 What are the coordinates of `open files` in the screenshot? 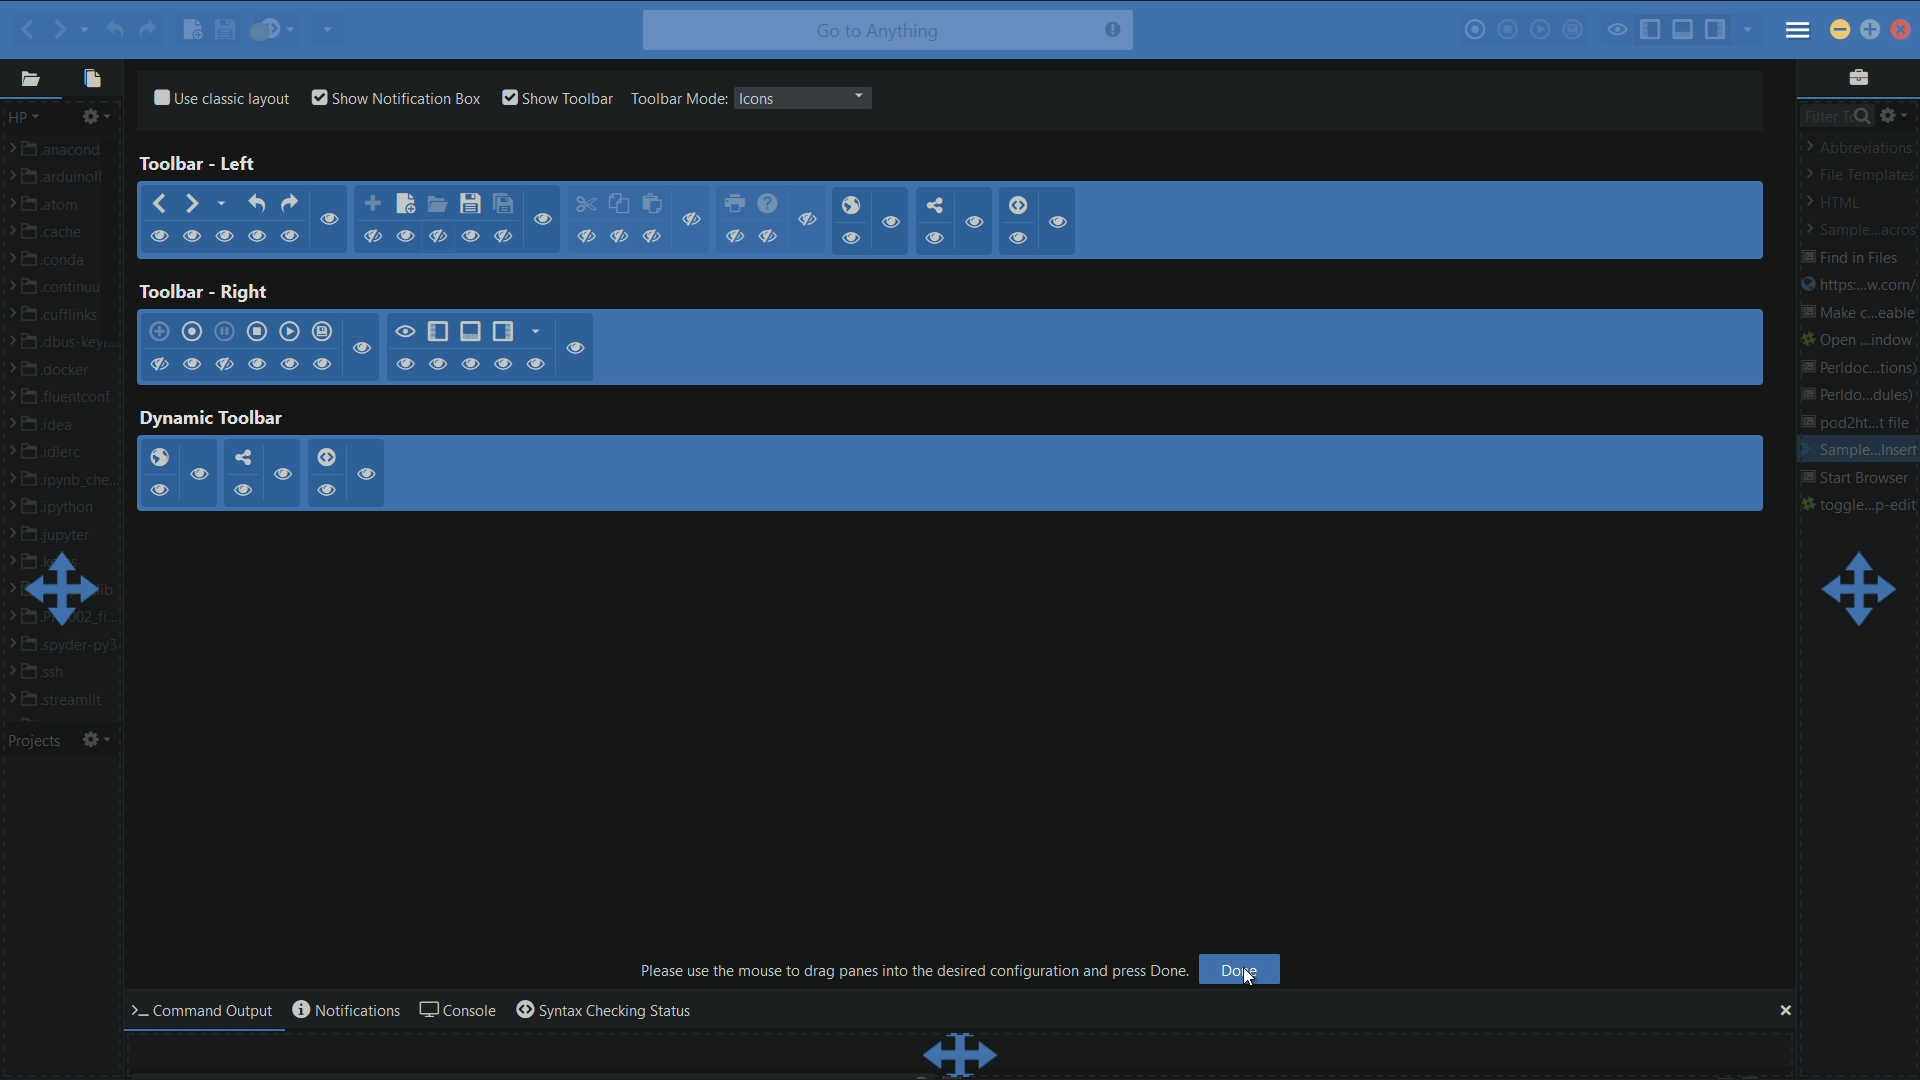 It's located at (94, 78).